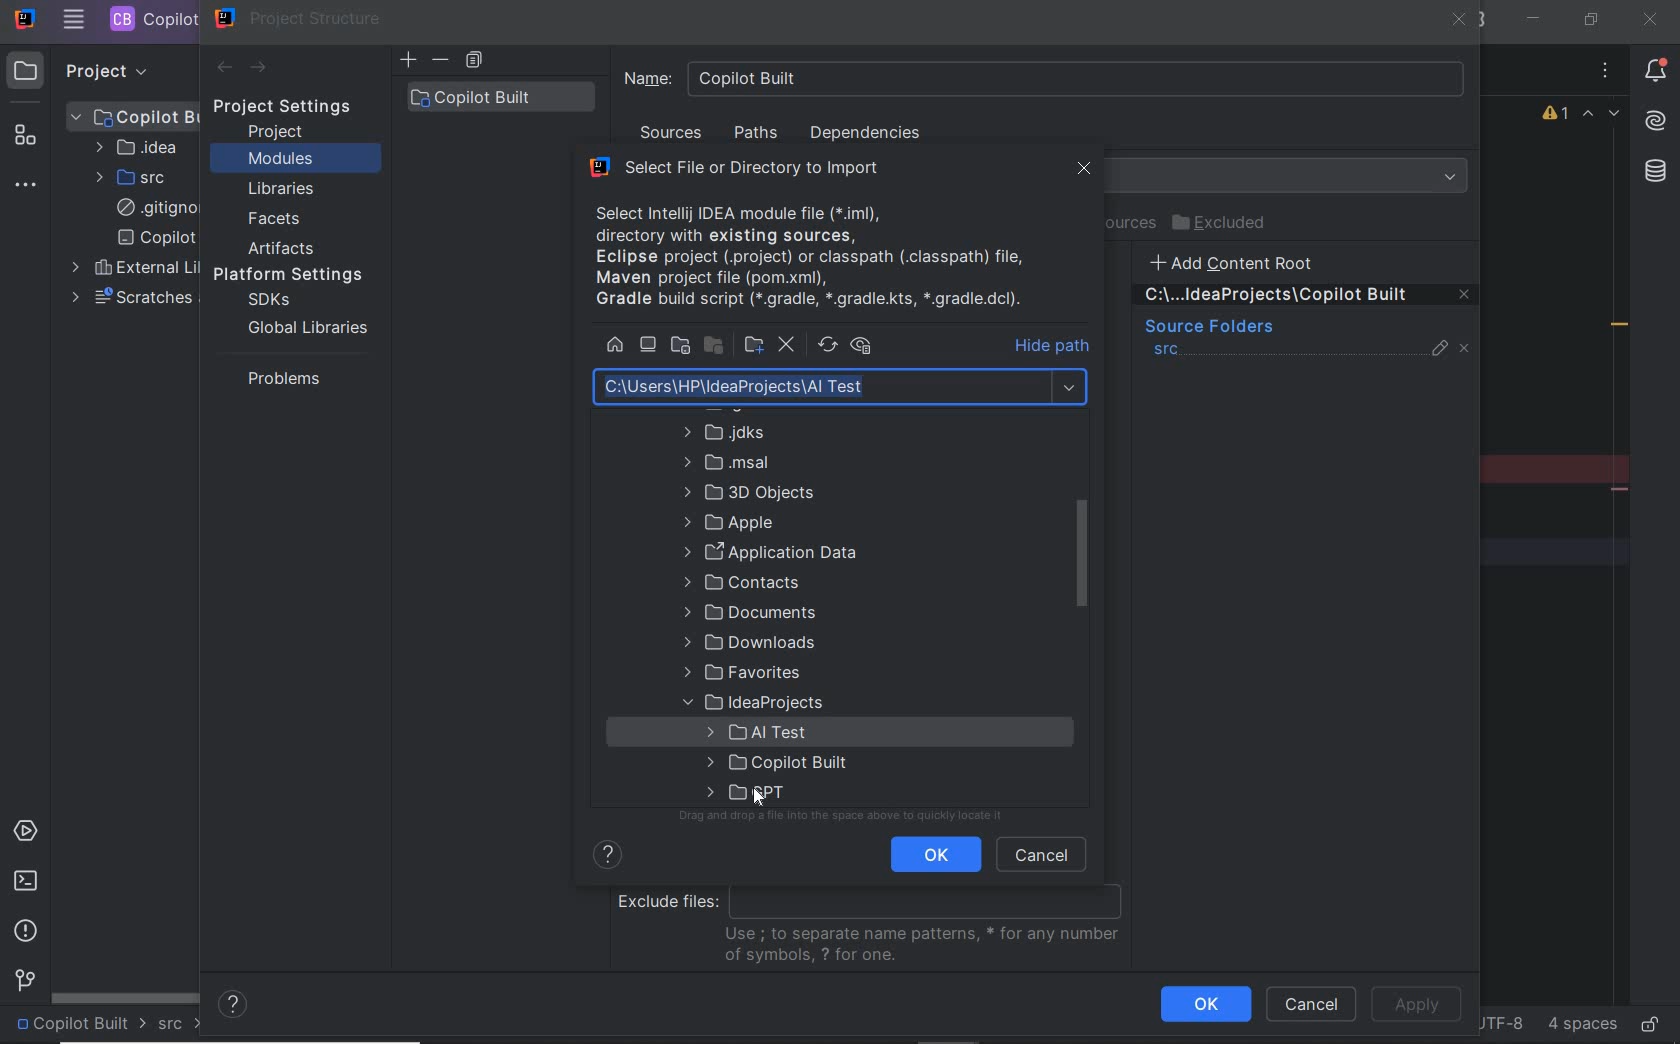 This screenshot has height=1044, width=1680. Describe the element at coordinates (648, 345) in the screenshot. I see `desktop directory` at that location.